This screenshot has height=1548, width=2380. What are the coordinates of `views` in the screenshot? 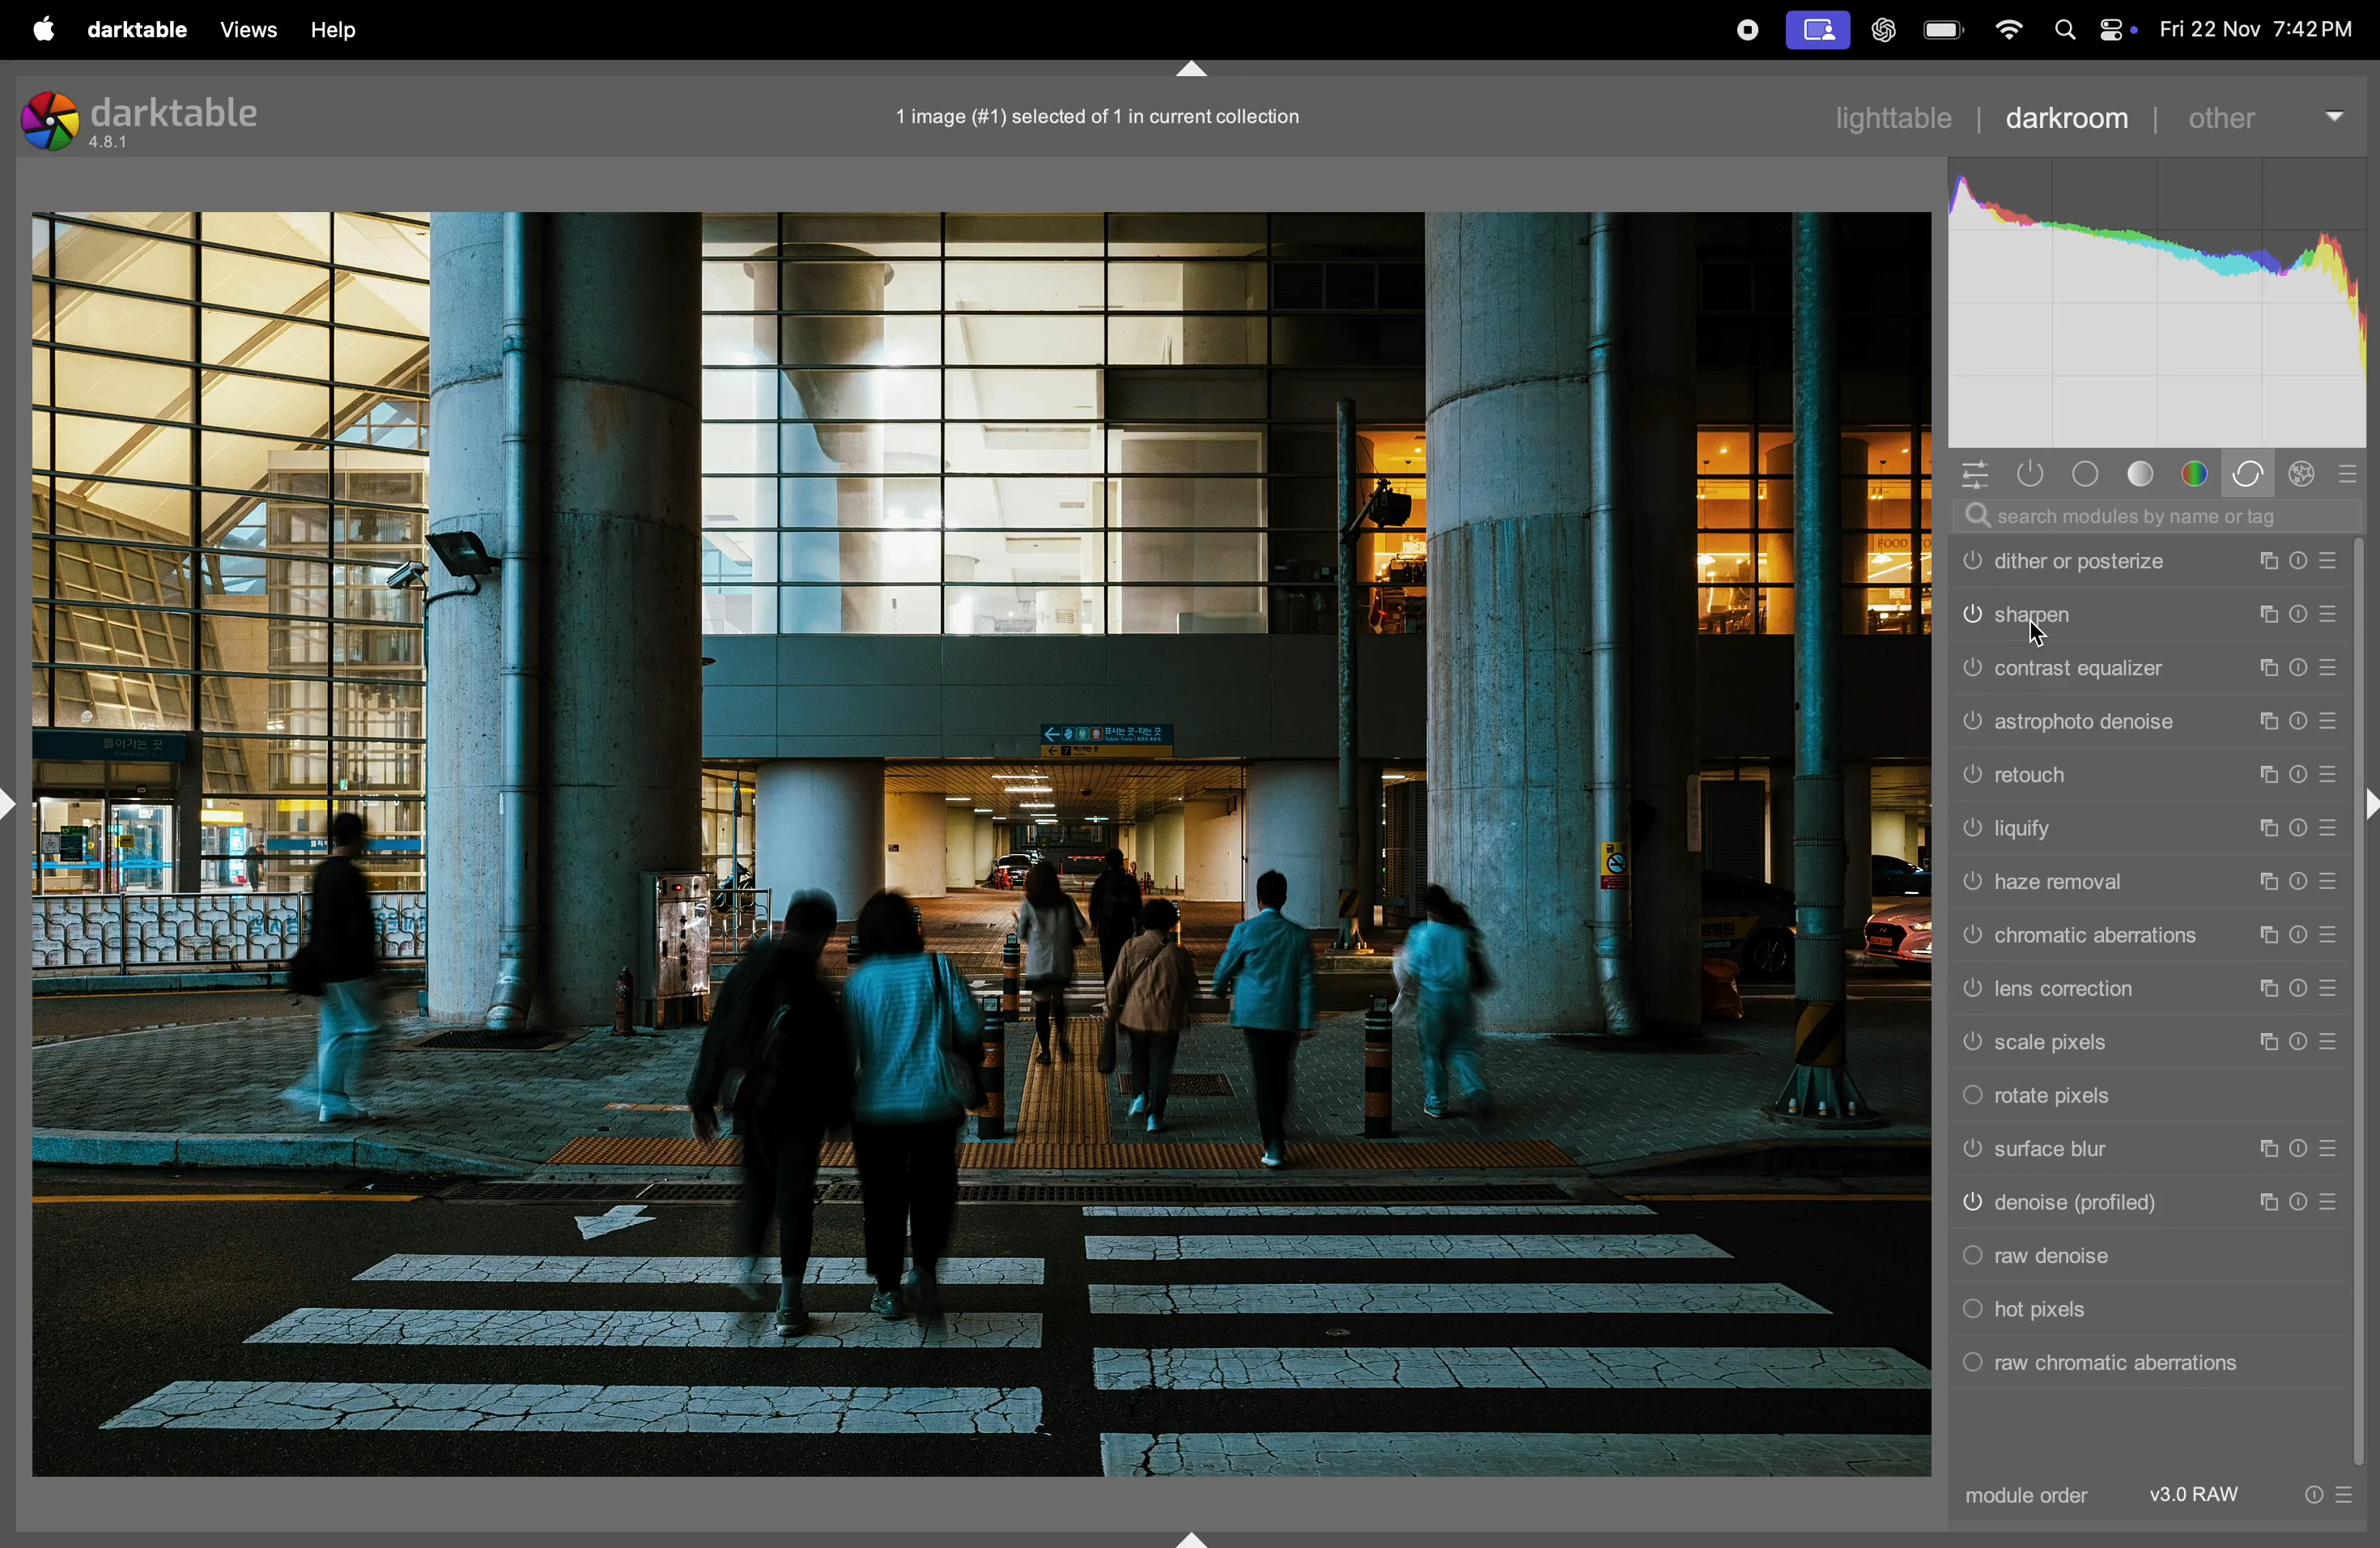 It's located at (250, 29).